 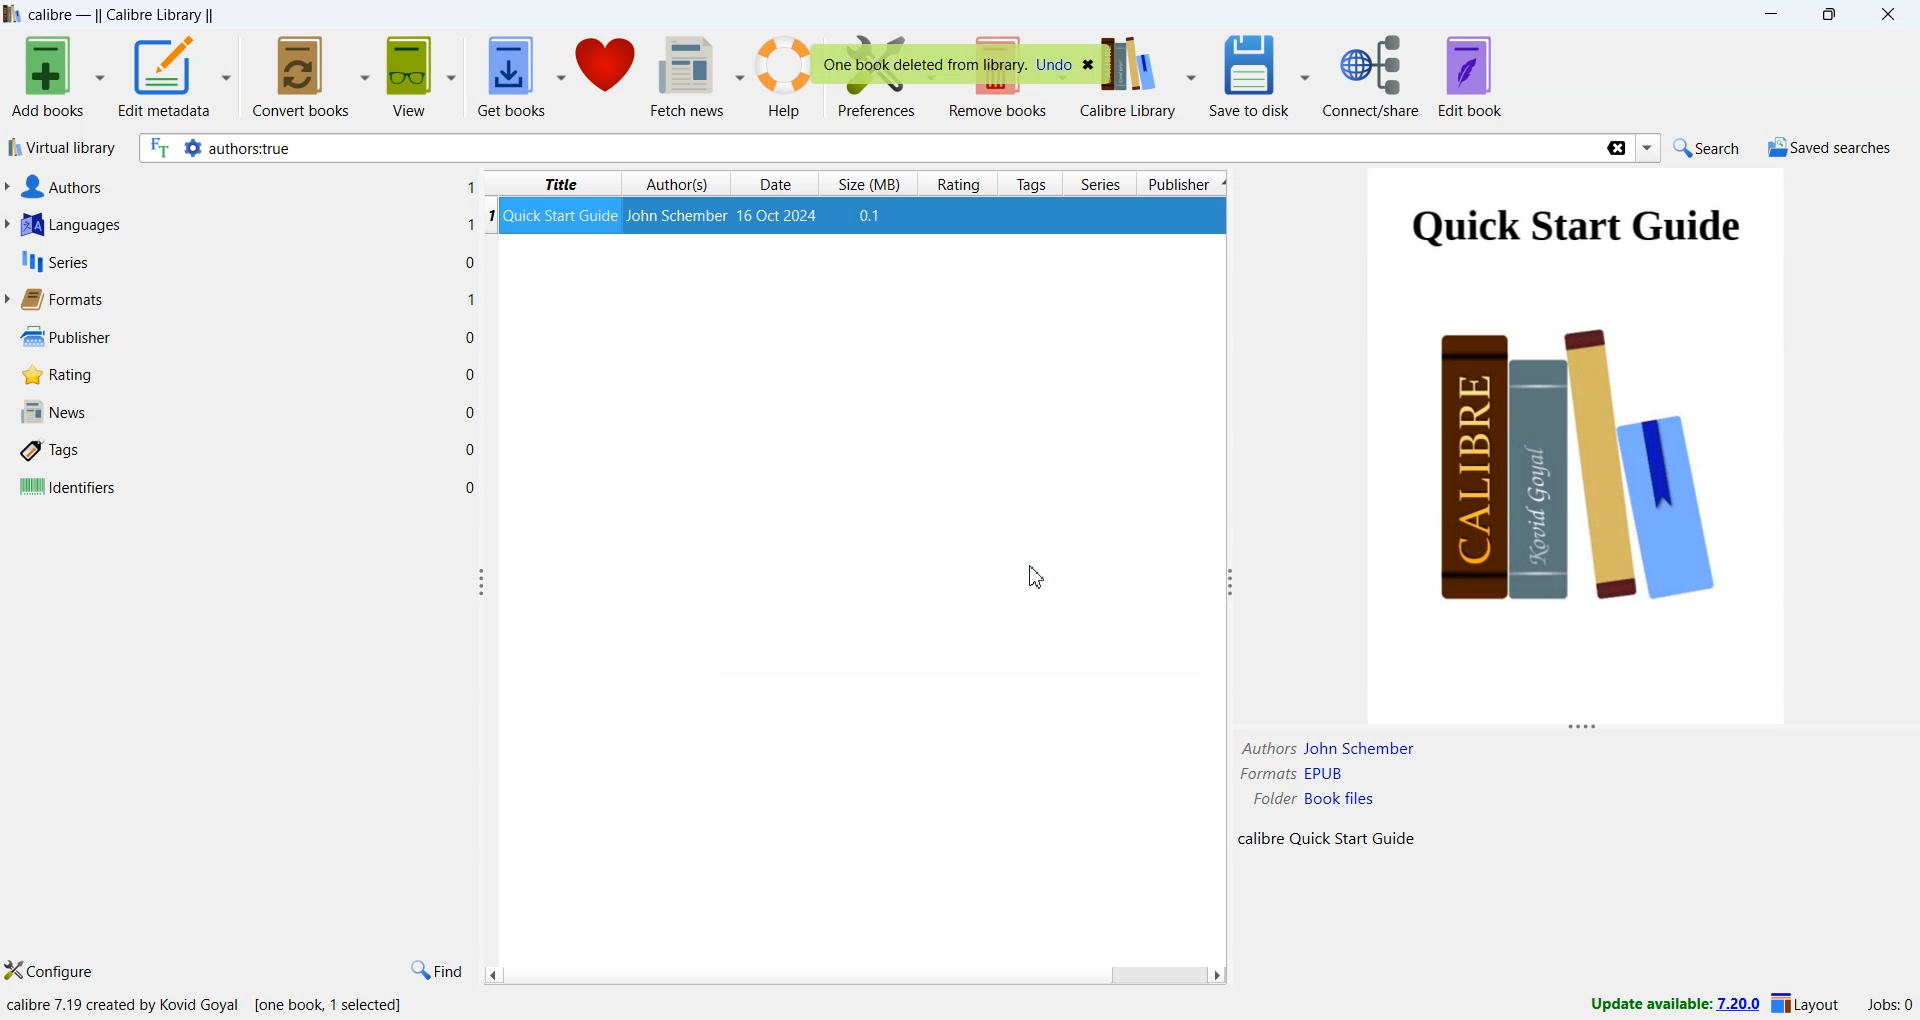 What do you see at coordinates (1226, 582) in the screenshot?
I see `customize width` at bounding box center [1226, 582].